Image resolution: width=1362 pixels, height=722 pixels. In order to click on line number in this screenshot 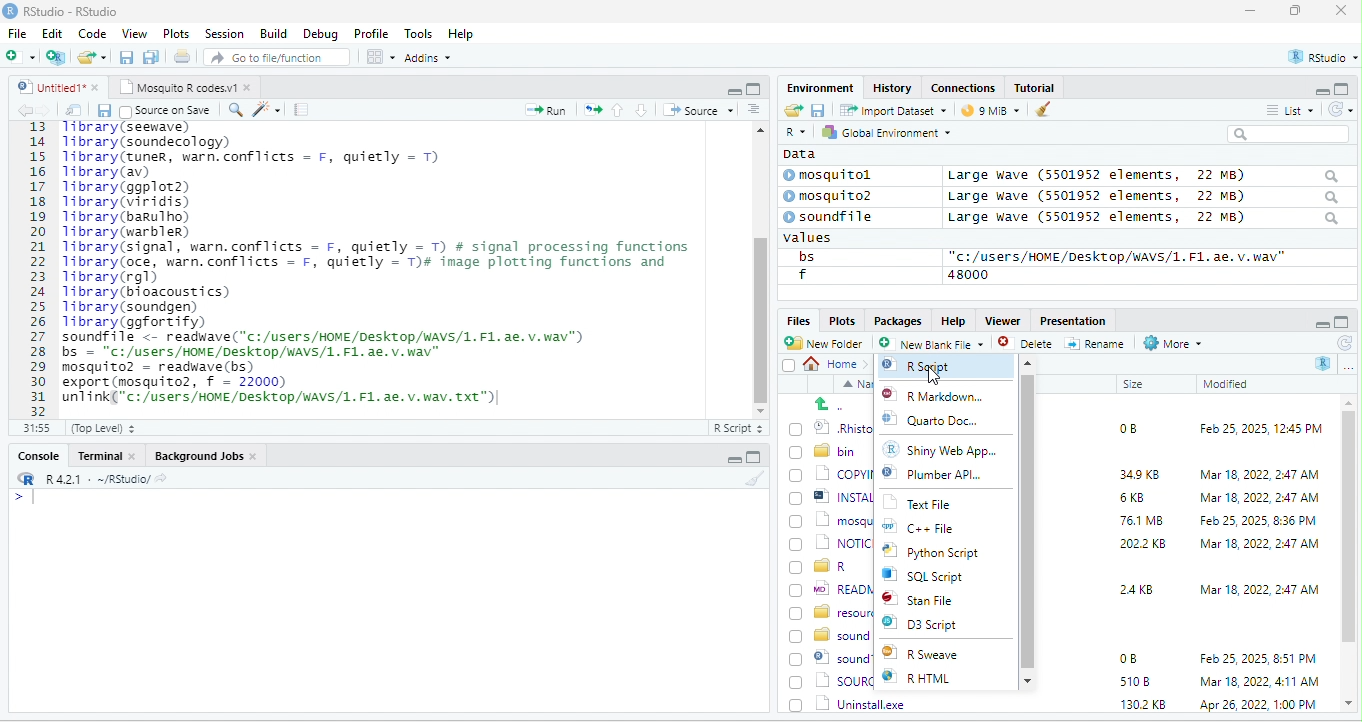, I will do `click(40, 268)`.